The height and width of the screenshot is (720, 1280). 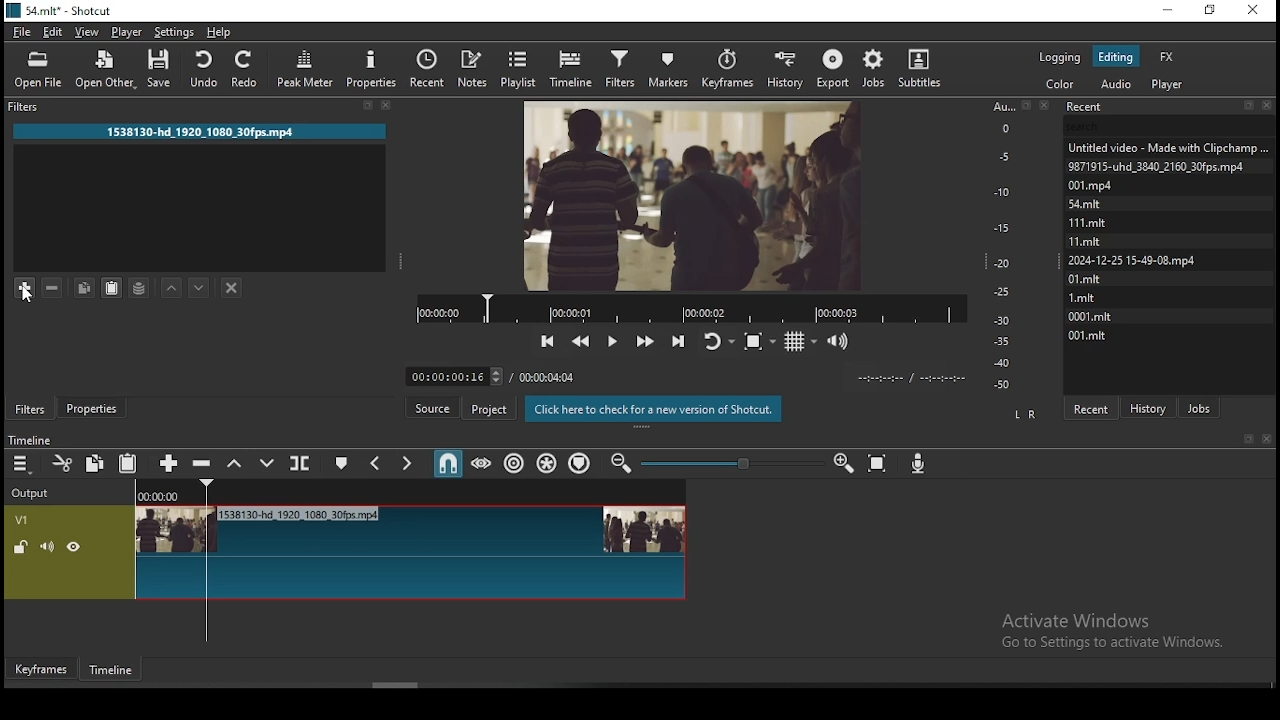 I want to click on Filter, so click(x=202, y=109).